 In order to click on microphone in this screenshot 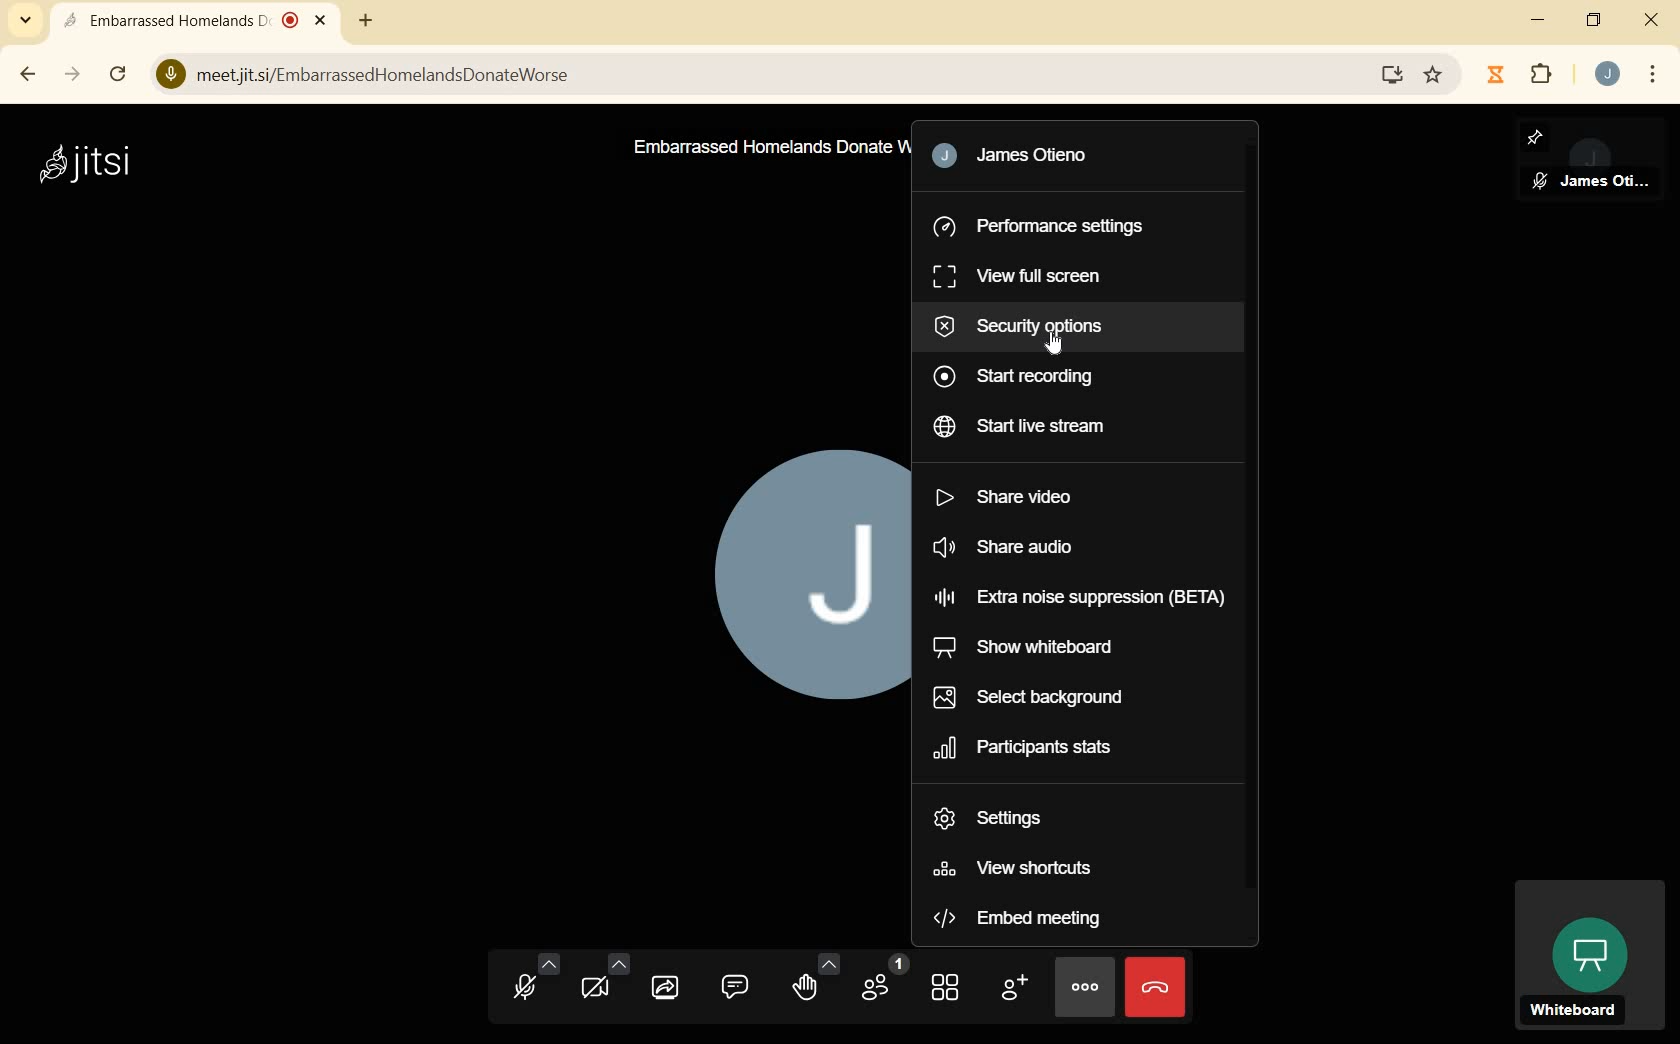, I will do `click(530, 984)`.